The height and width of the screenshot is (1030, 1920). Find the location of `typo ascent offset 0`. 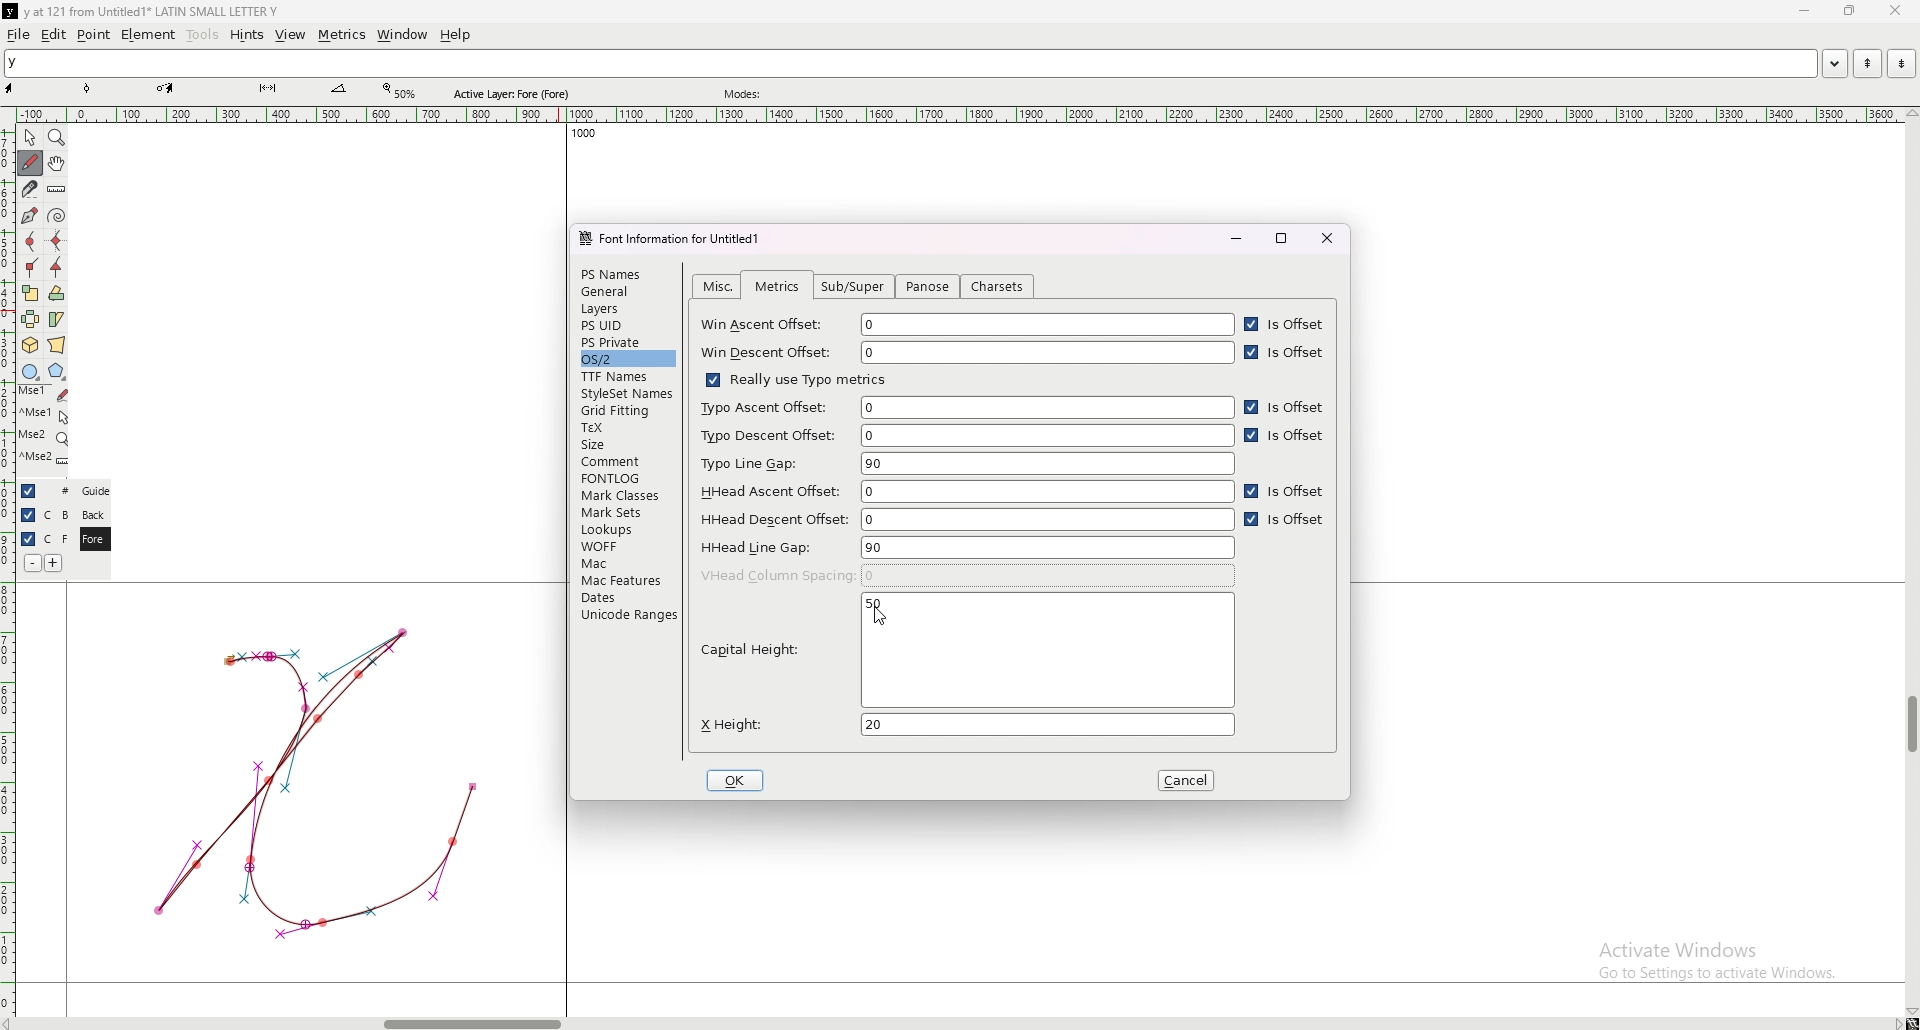

typo ascent offset 0 is located at coordinates (965, 407).